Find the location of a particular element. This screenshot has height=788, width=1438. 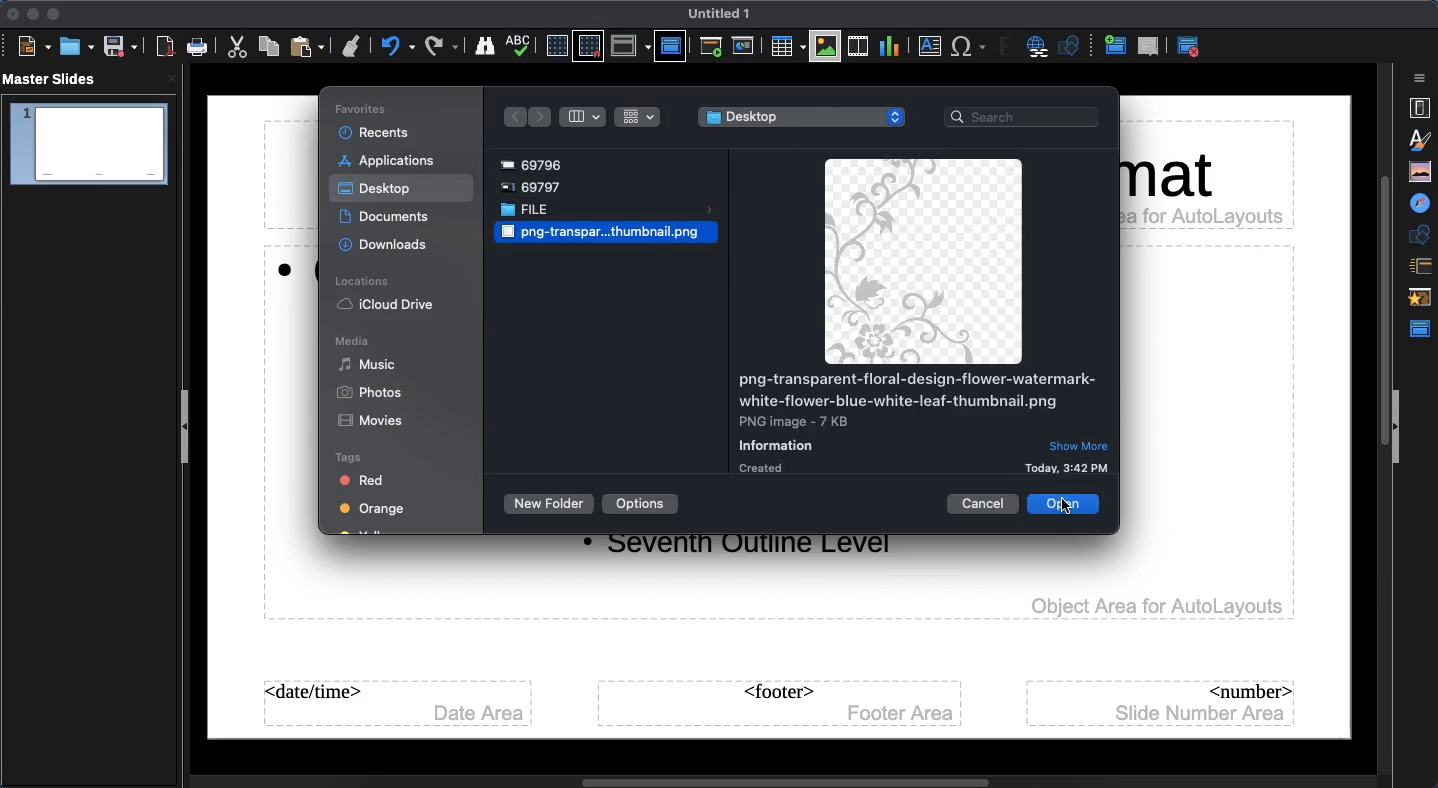

Video audio is located at coordinates (856, 47).